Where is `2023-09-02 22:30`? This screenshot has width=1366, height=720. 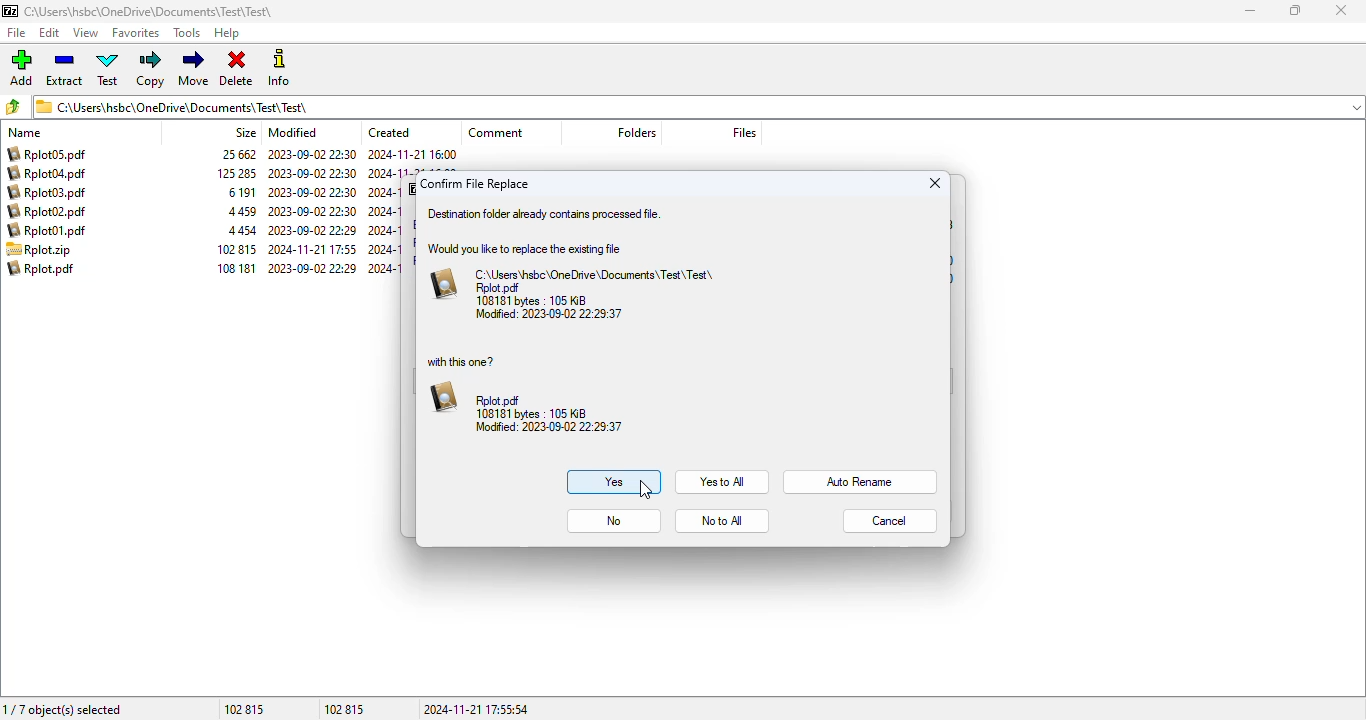 2023-09-02 22:30 is located at coordinates (312, 193).